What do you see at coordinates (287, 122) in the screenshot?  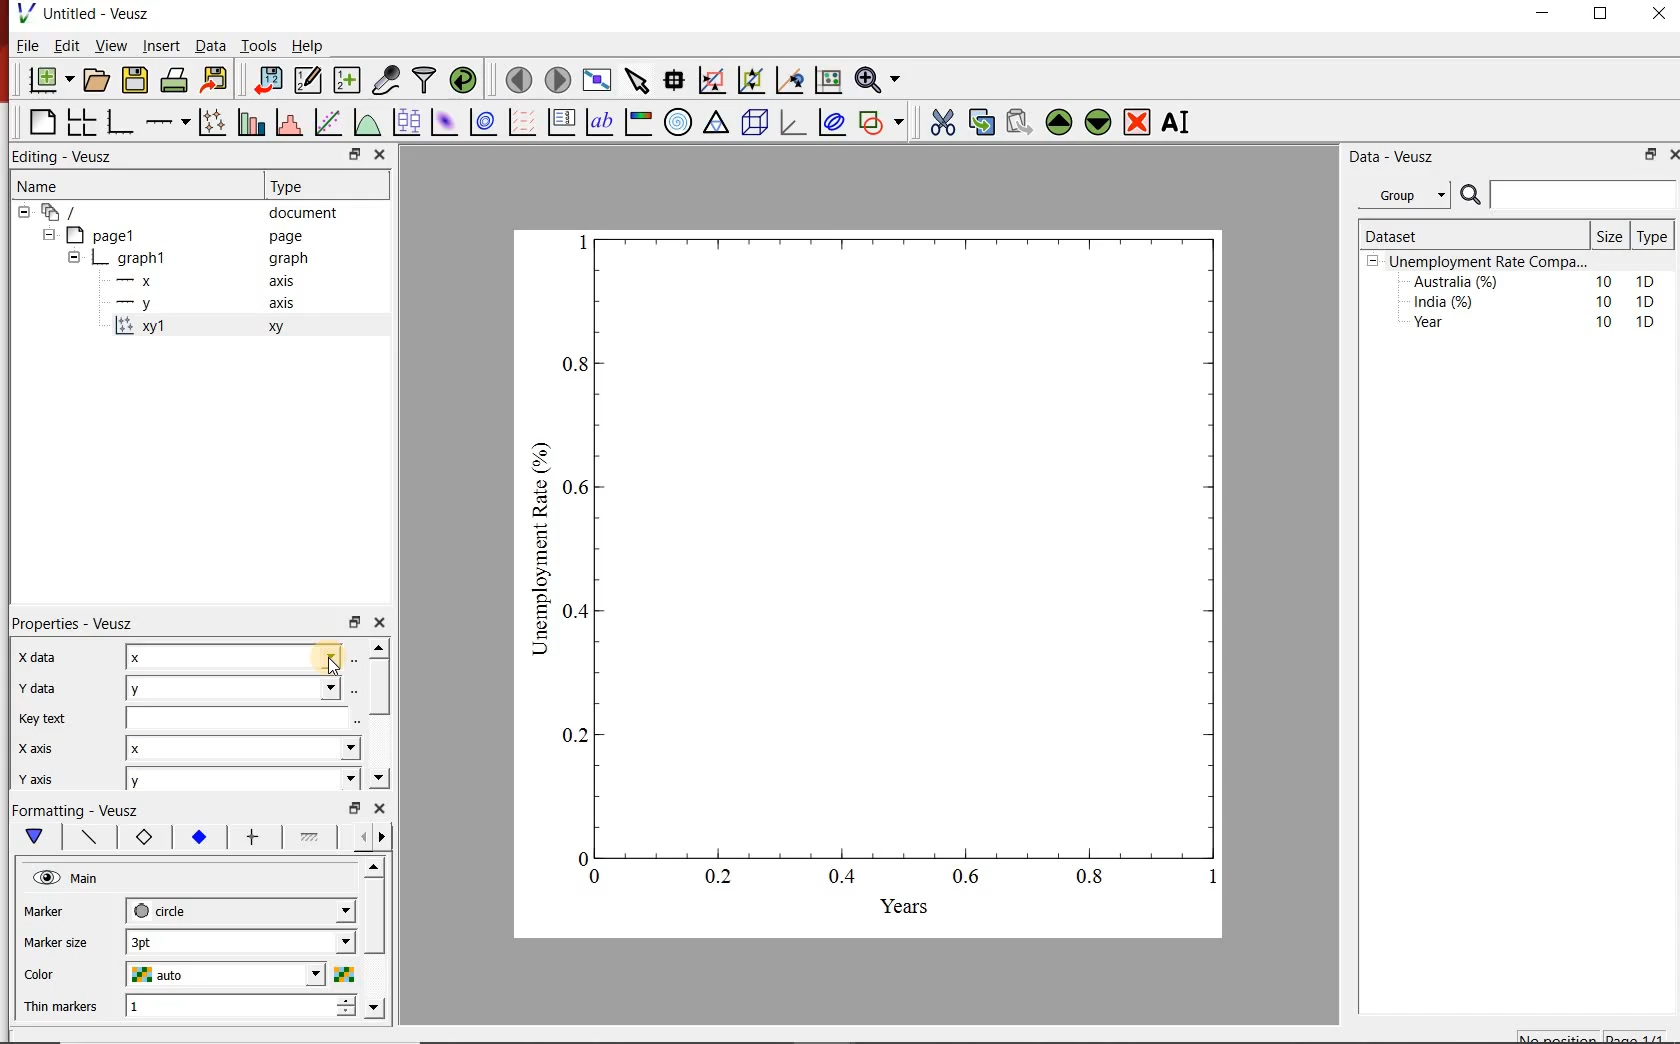 I see `histograms` at bounding box center [287, 122].